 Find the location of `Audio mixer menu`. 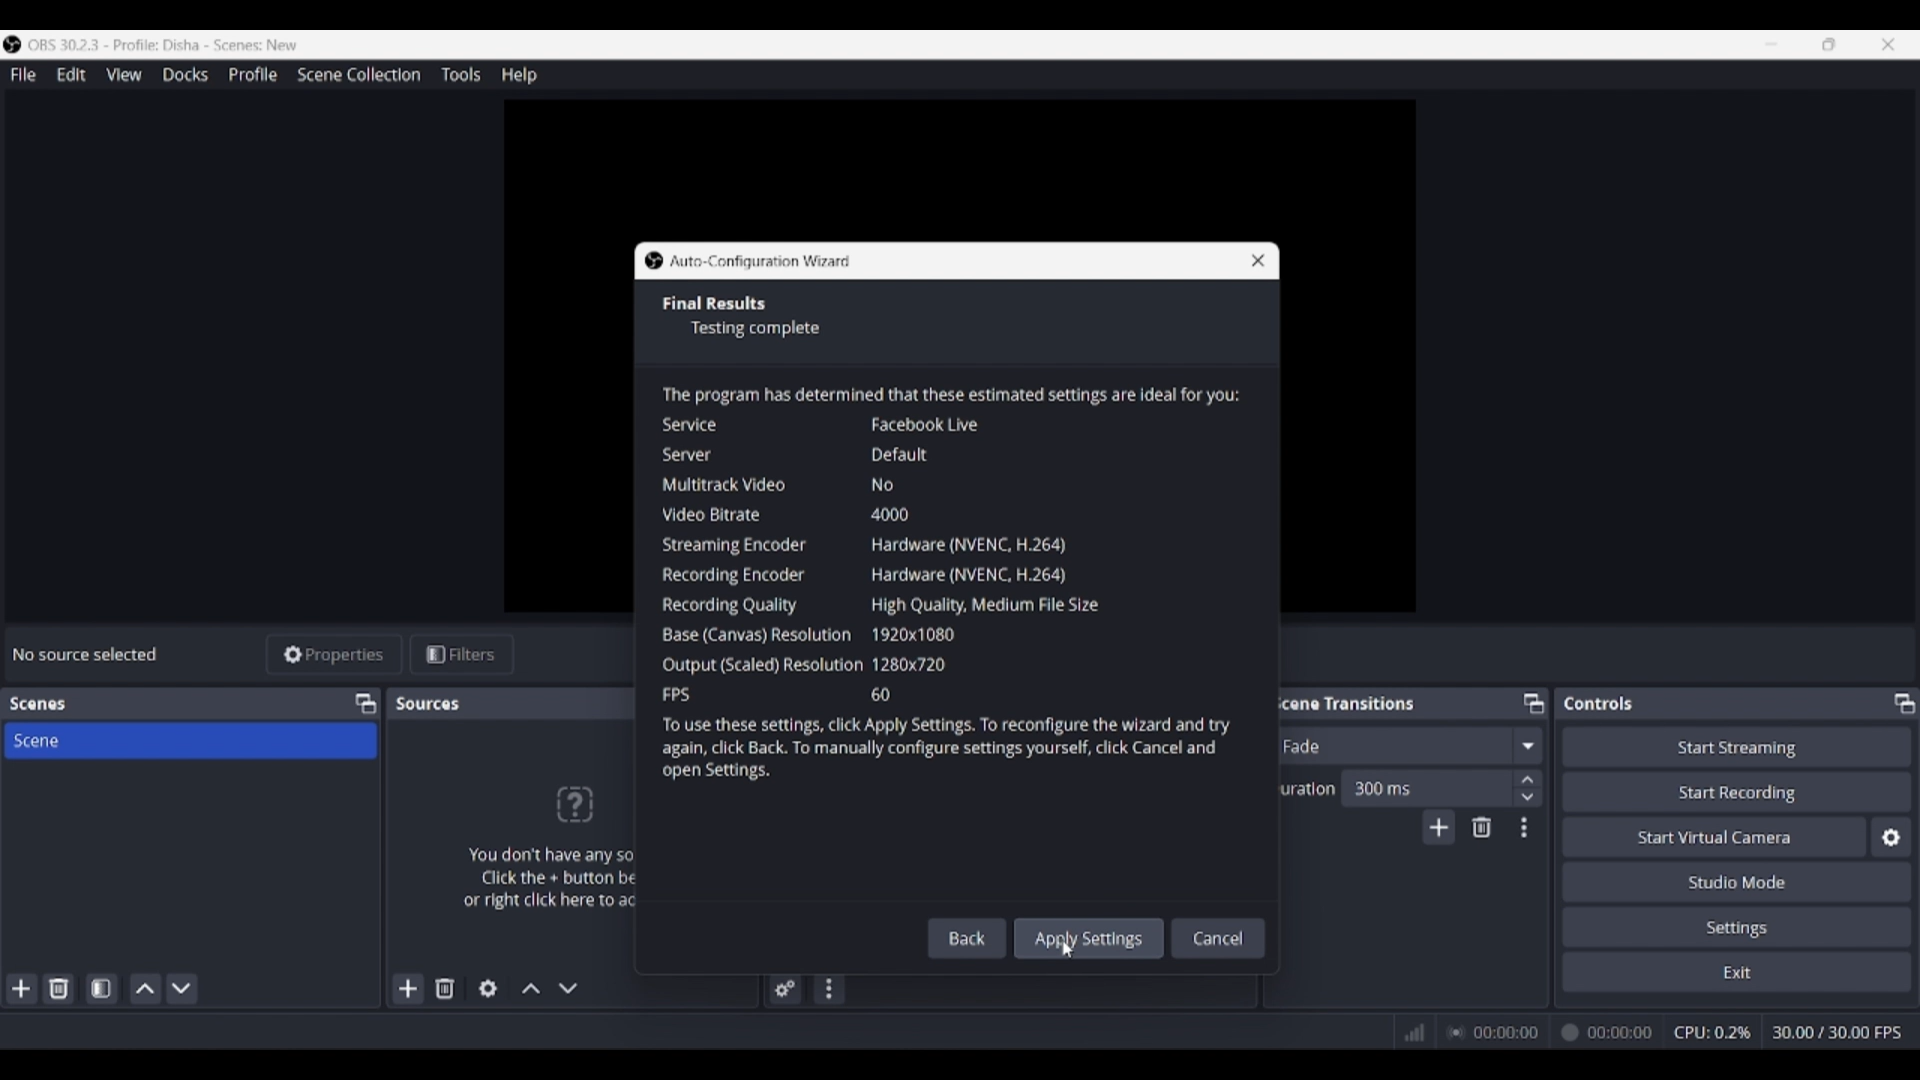

Audio mixer menu is located at coordinates (828, 989).